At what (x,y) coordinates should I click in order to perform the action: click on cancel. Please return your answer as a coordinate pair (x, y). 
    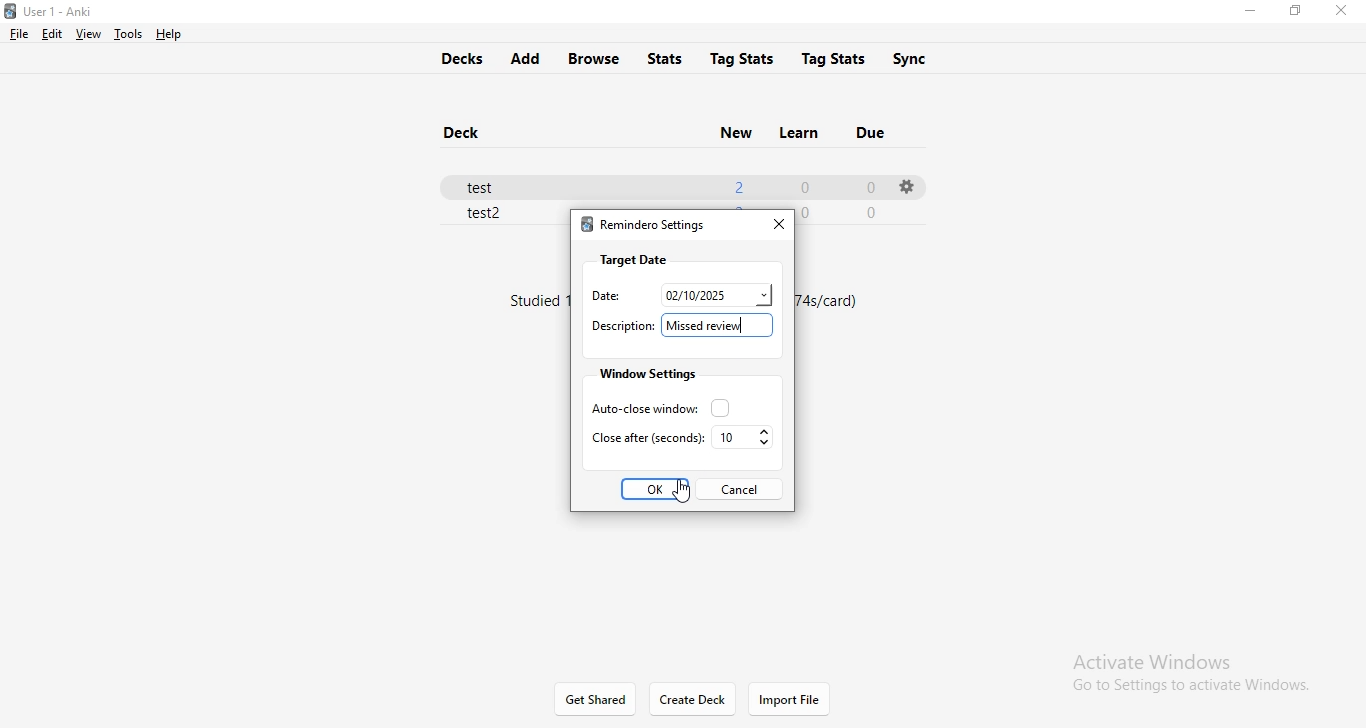
    Looking at the image, I should click on (738, 488).